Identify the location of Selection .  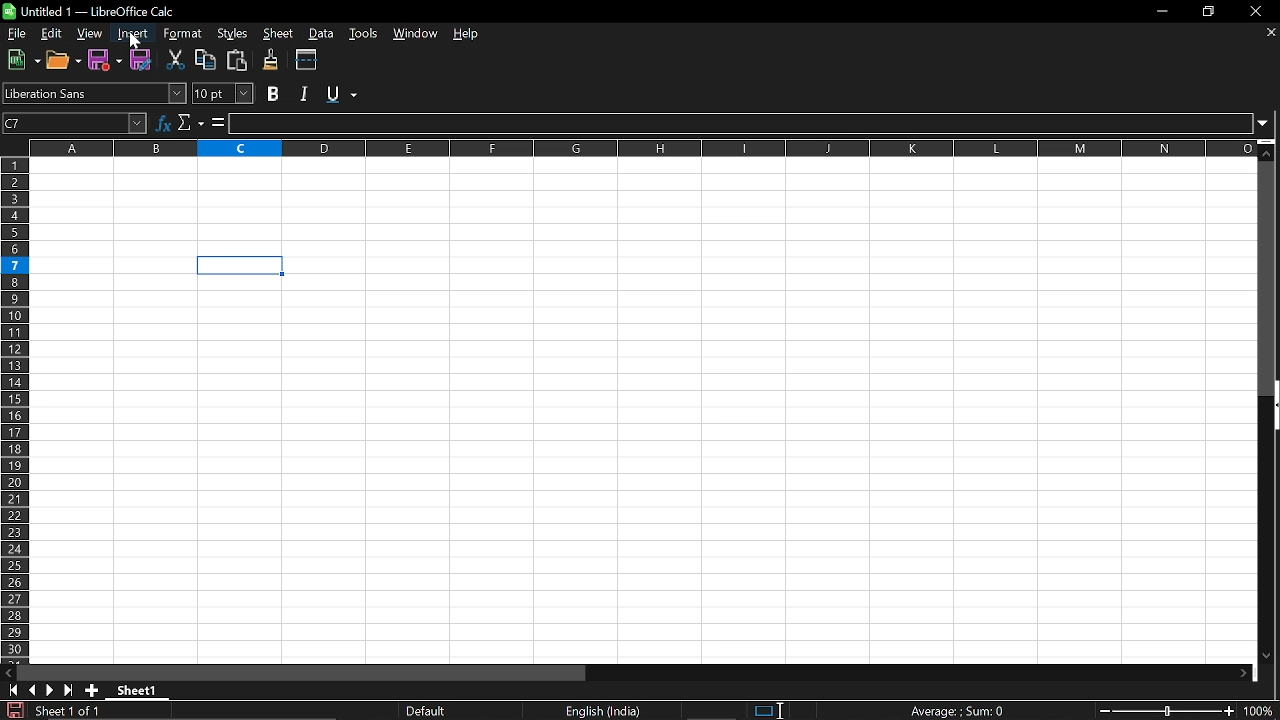
(762, 711).